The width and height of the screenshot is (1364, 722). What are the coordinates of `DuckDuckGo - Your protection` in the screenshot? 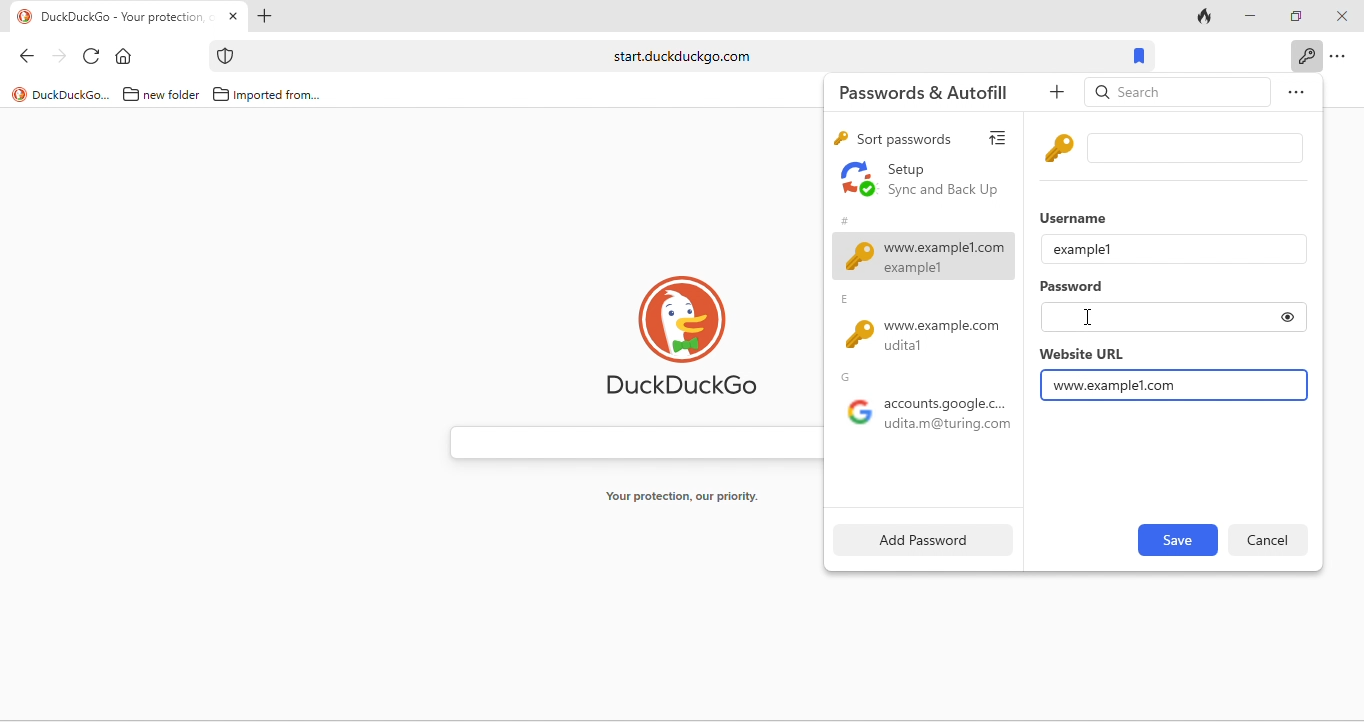 It's located at (129, 17).